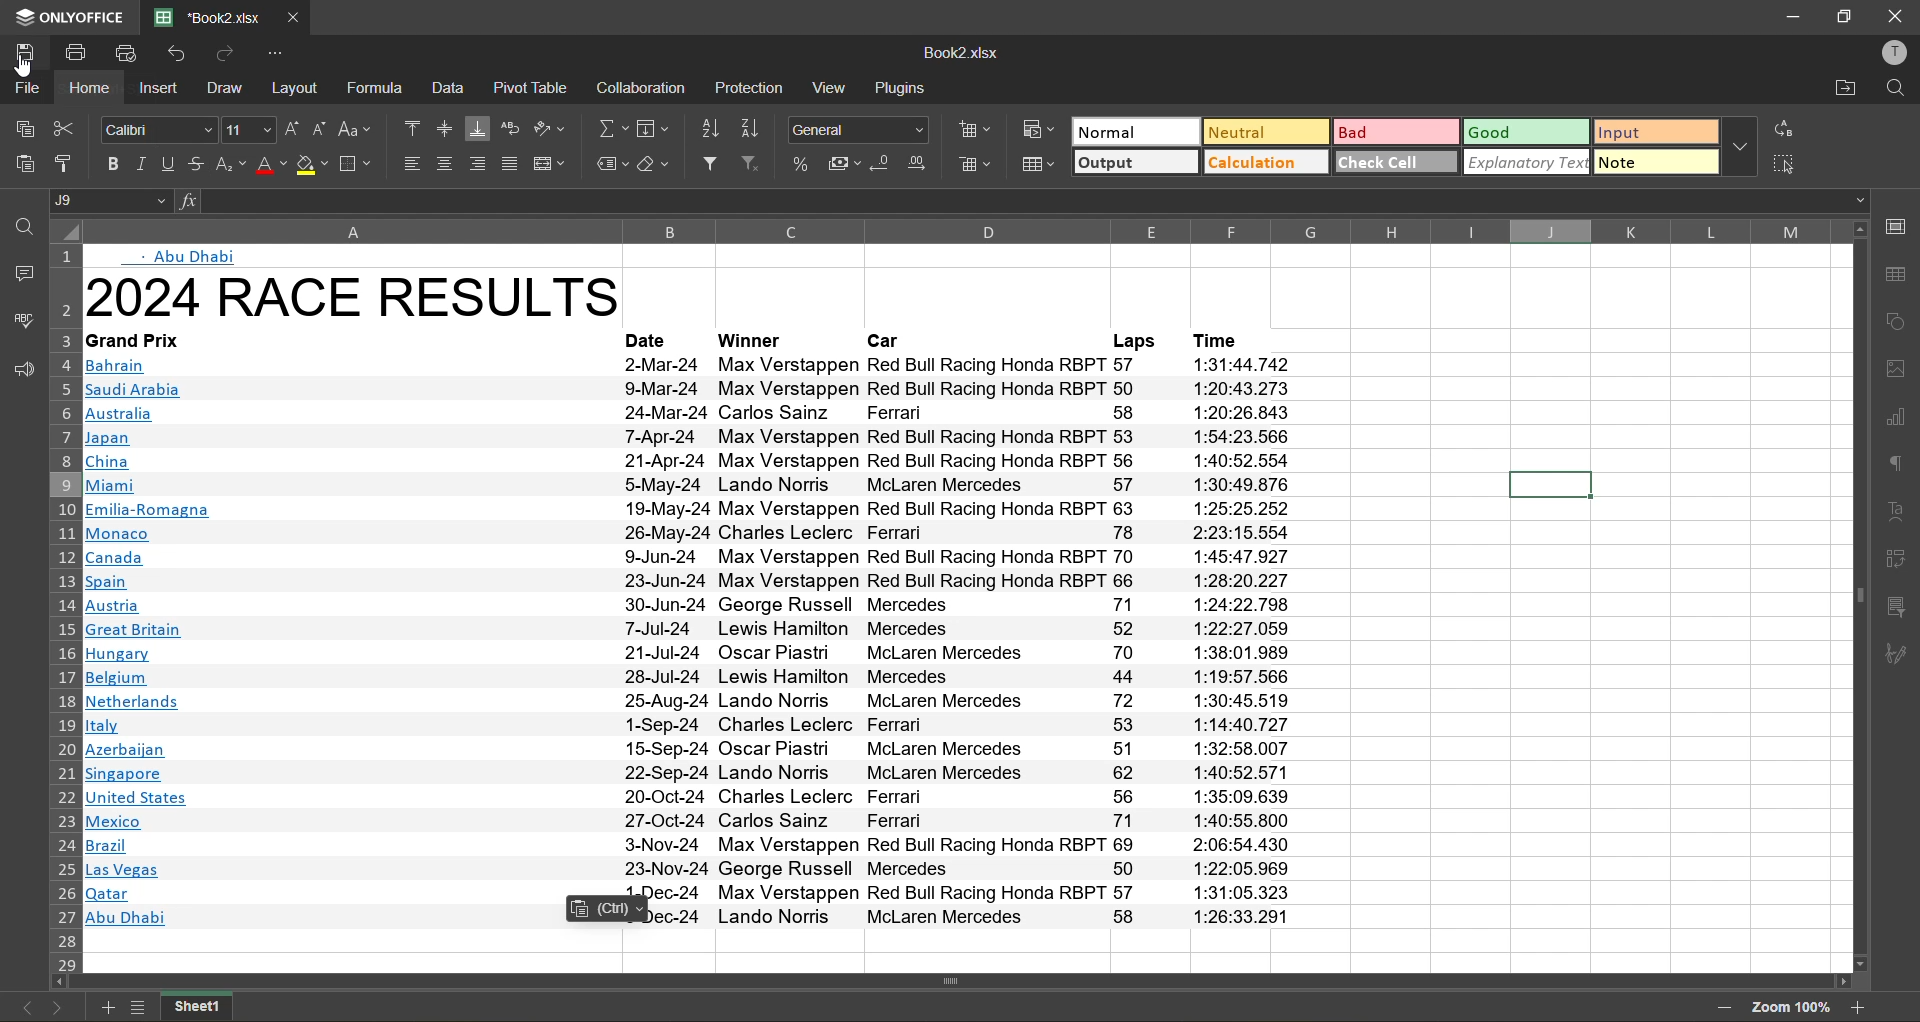 The image size is (1920, 1022). Describe the element at coordinates (950, 230) in the screenshot. I see `column name` at that location.